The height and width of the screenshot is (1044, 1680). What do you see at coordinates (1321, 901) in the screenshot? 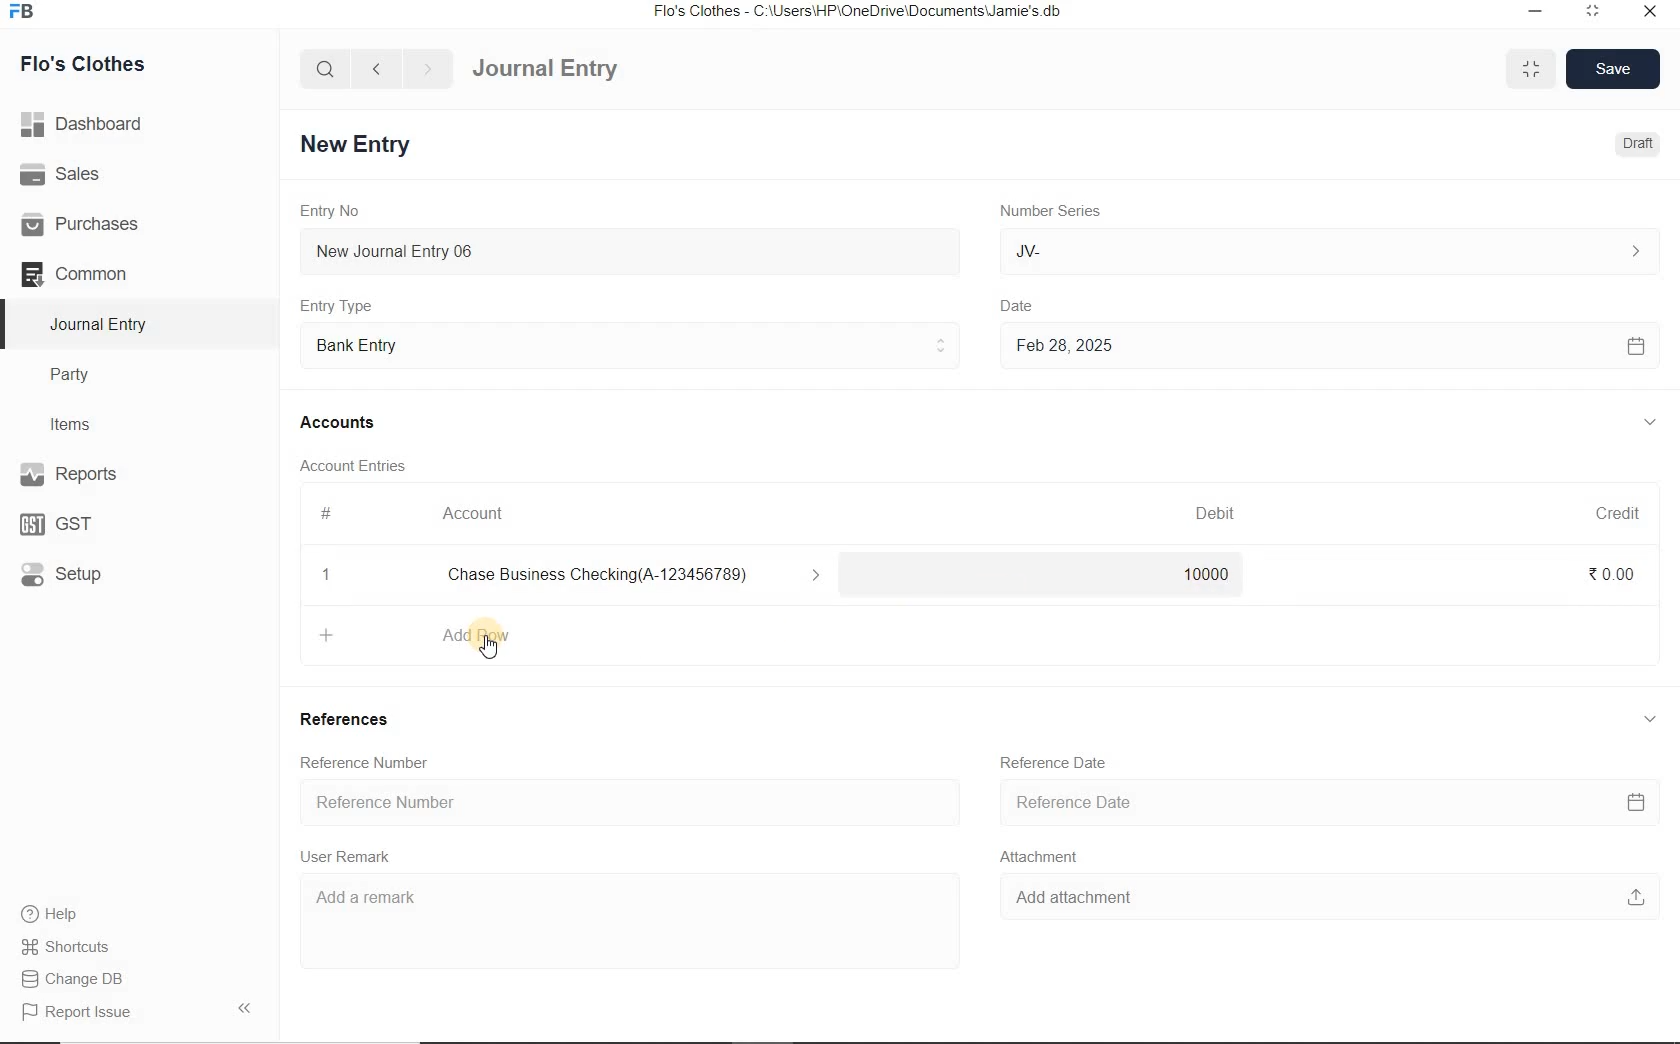
I see `Add attachment` at bounding box center [1321, 901].